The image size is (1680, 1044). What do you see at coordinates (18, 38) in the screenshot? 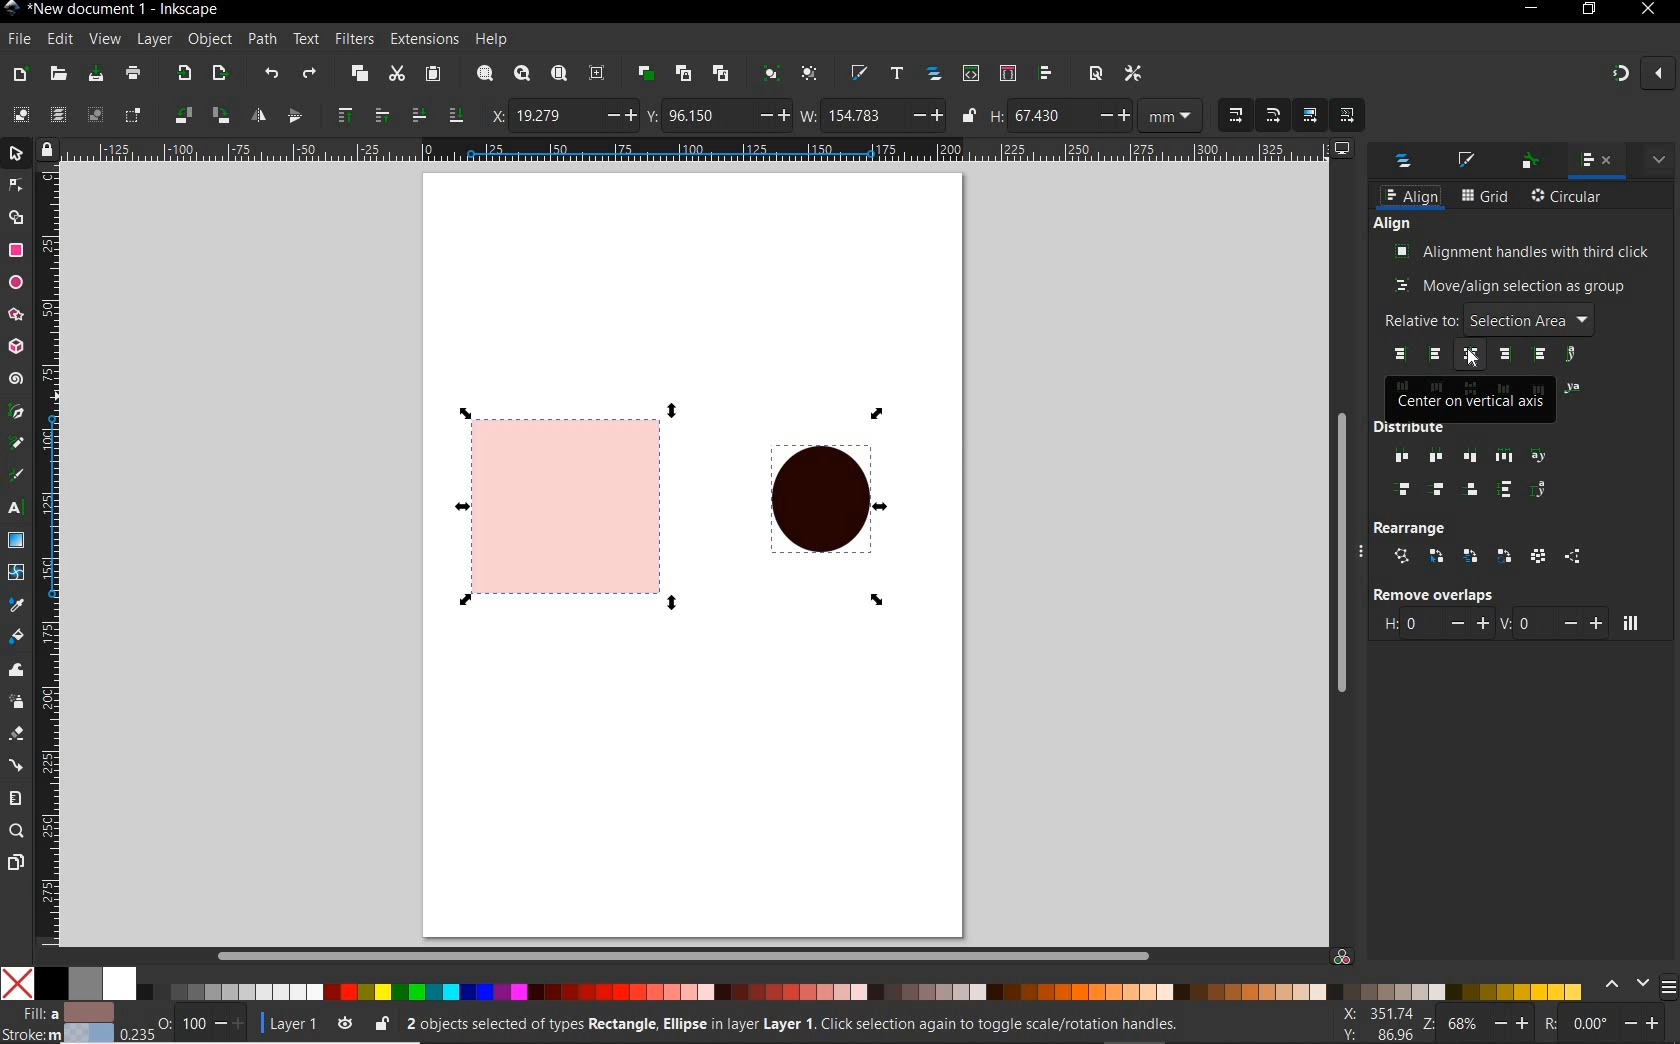
I see `file` at bounding box center [18, 38].